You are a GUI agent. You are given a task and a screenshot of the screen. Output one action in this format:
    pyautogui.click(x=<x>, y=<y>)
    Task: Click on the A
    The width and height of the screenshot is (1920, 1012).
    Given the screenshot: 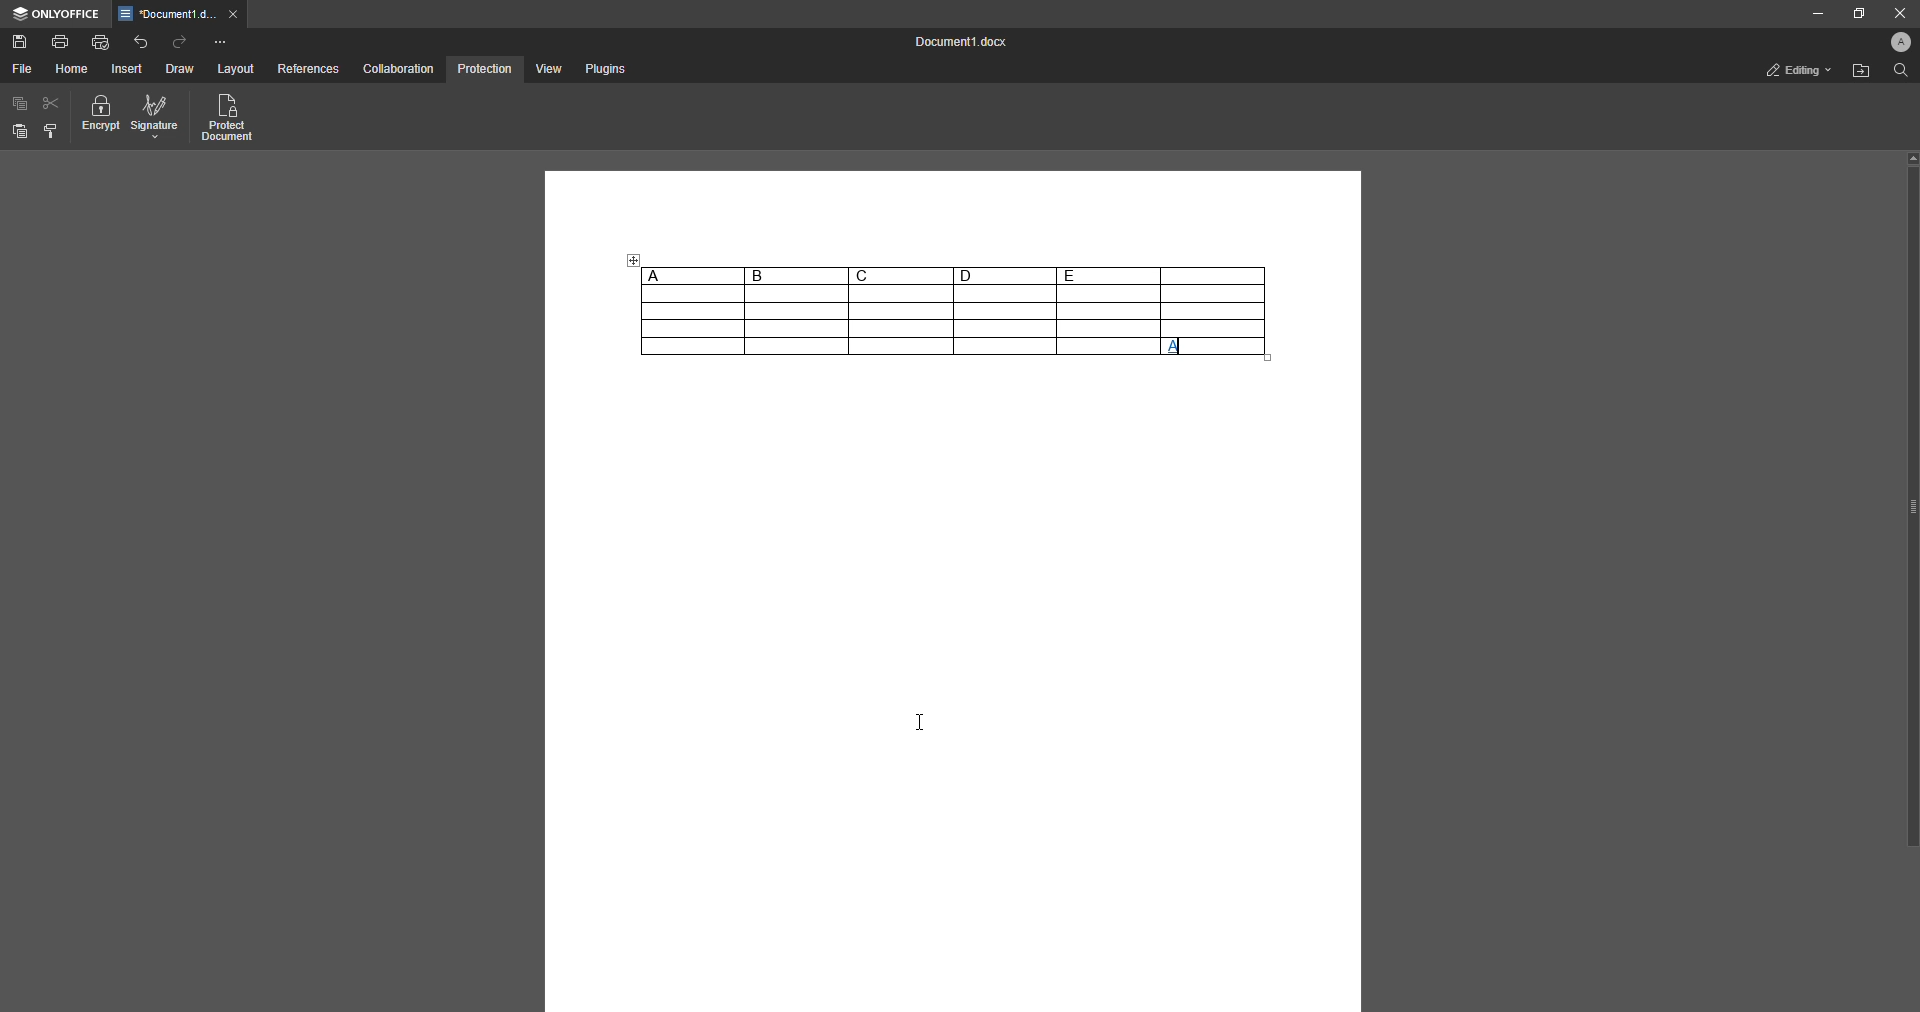 What is the action you would take?
    pyautogui.click(x=691, y=275)
    